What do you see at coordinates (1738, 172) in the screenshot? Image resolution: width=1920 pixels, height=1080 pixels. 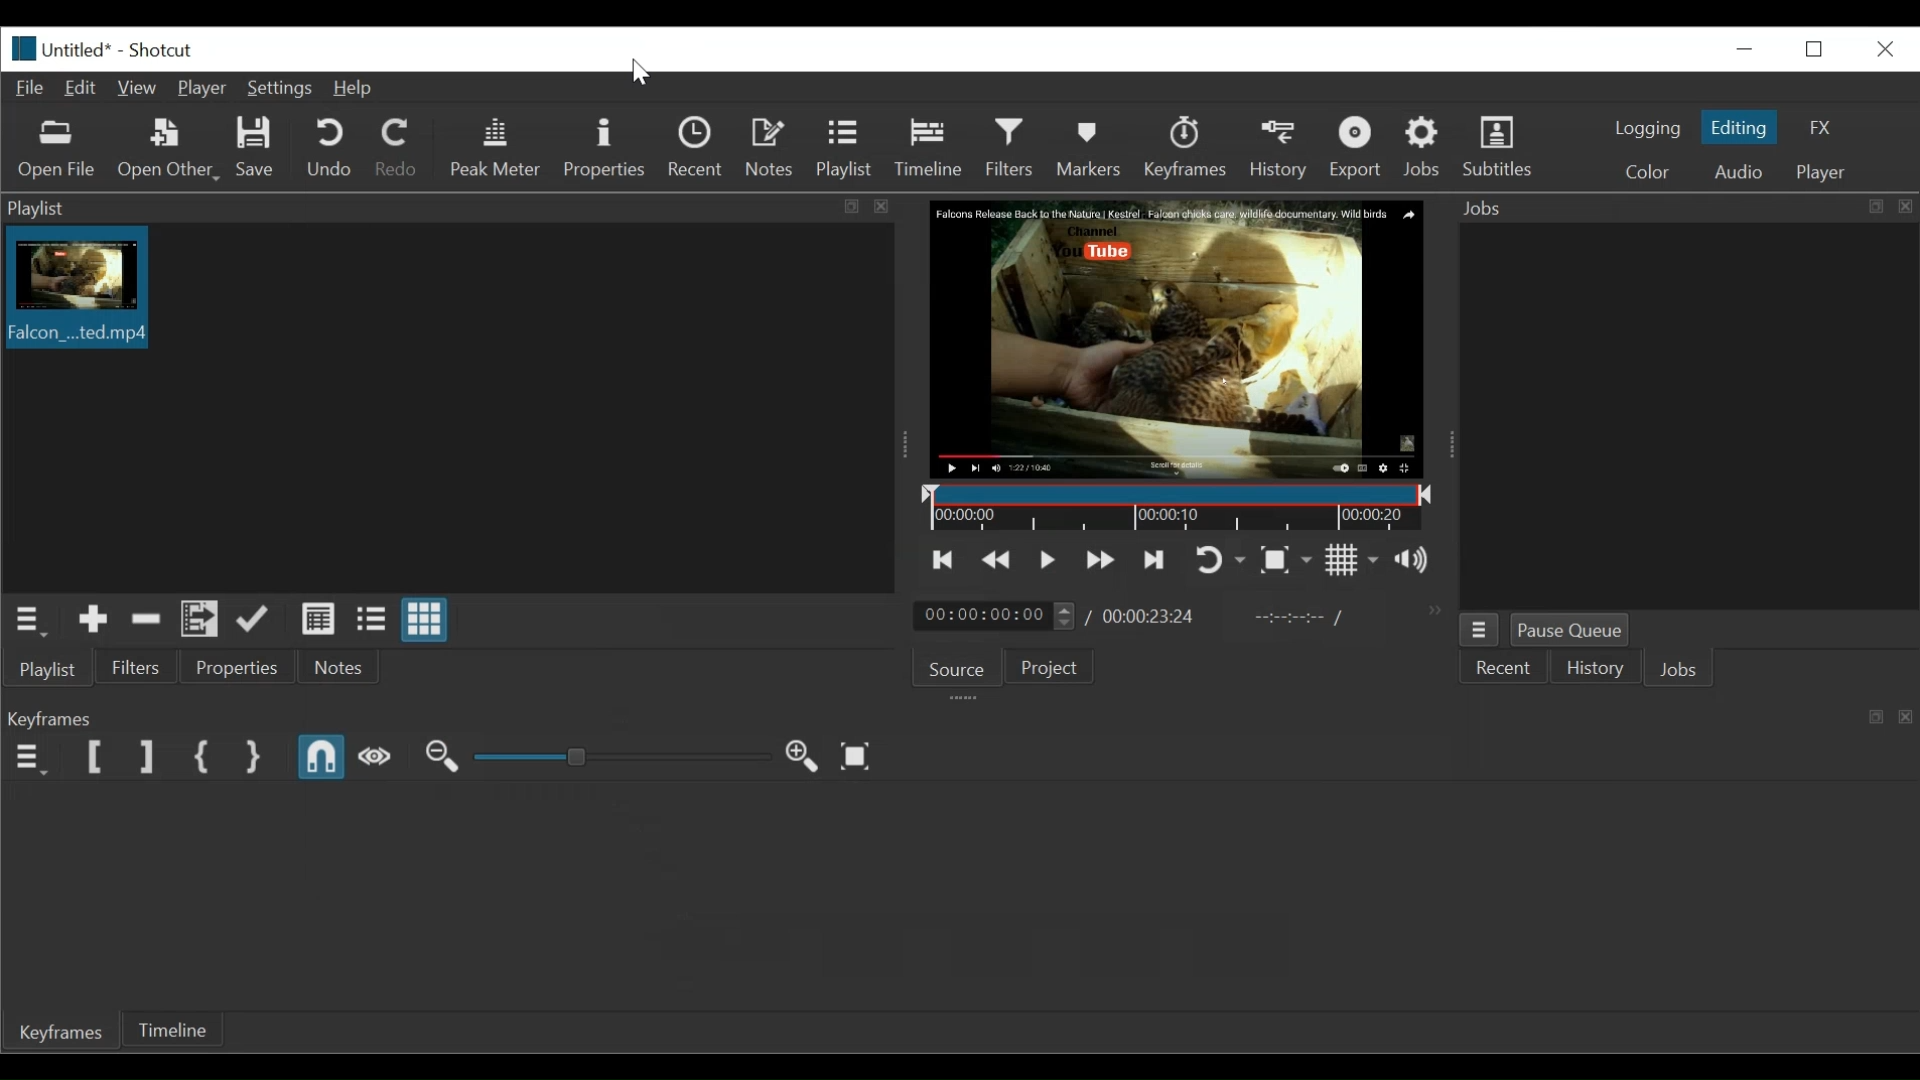 I see `Audio` at bounding box center [1738, 172].